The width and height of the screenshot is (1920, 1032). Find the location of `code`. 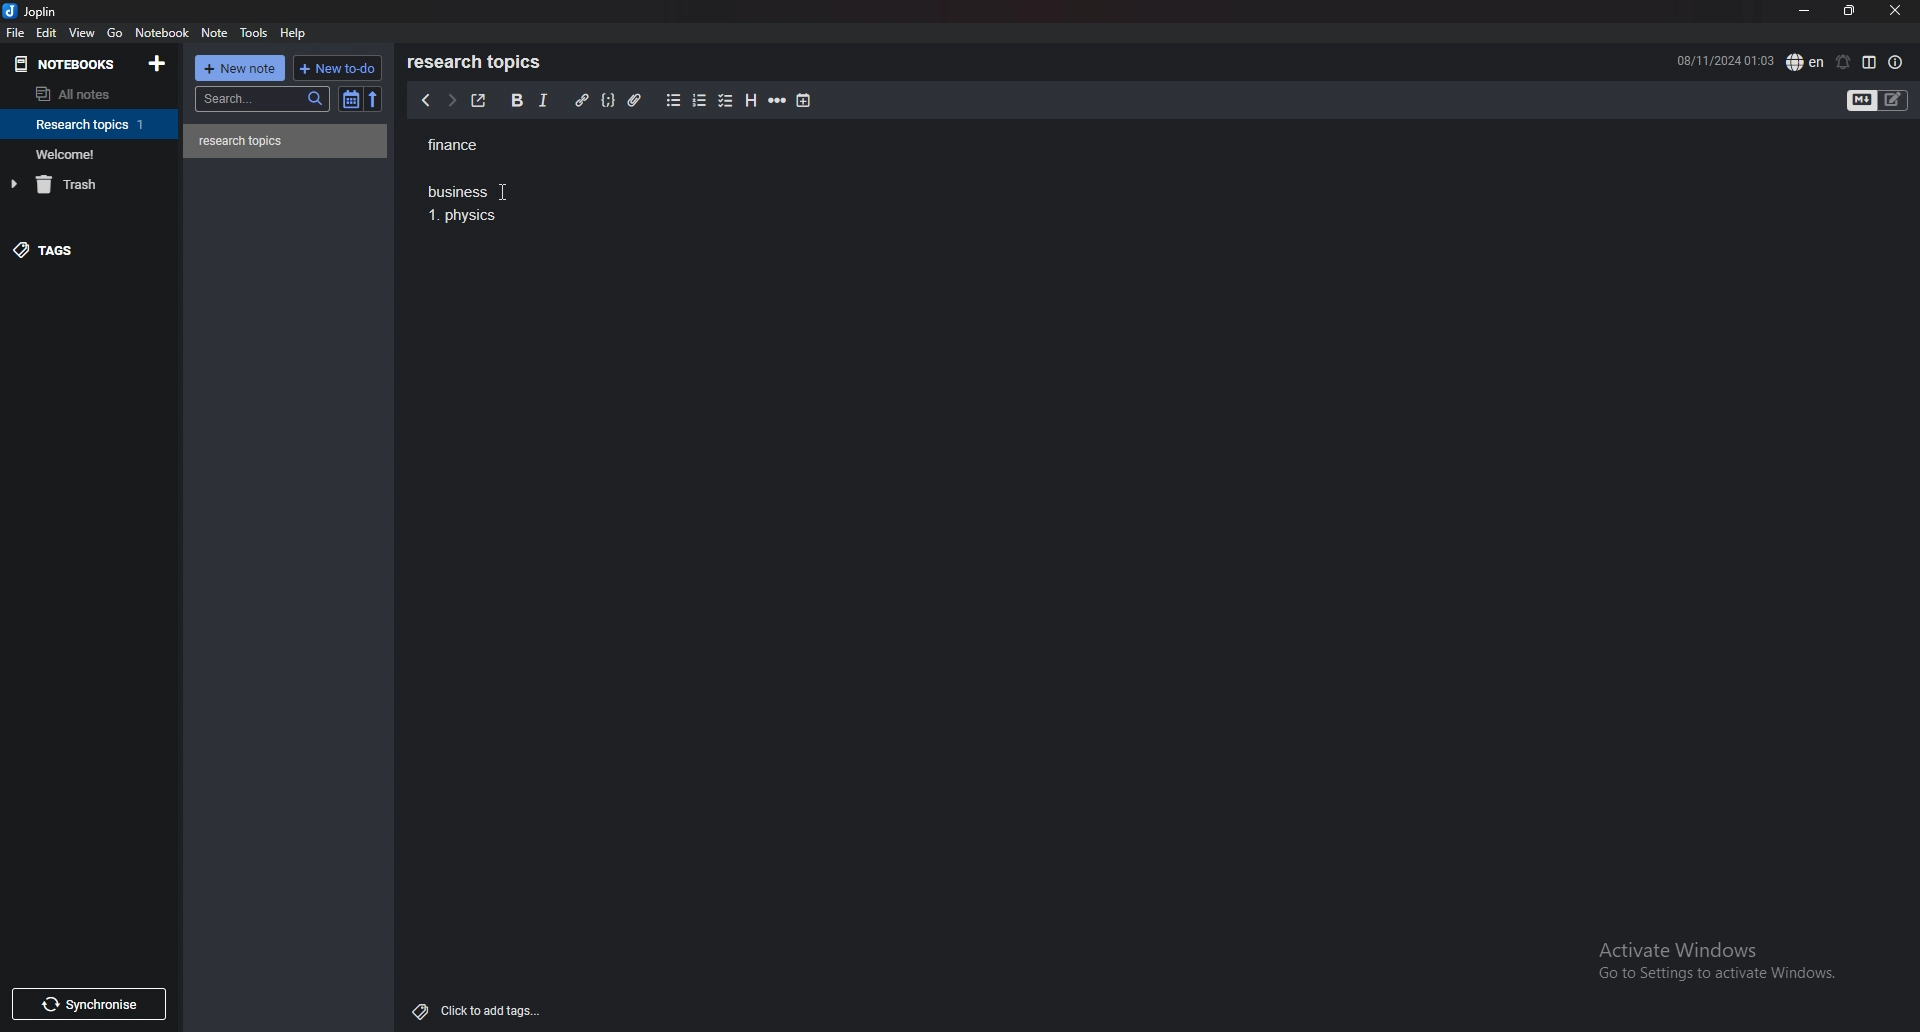

code is located at coordinates (609, 99).